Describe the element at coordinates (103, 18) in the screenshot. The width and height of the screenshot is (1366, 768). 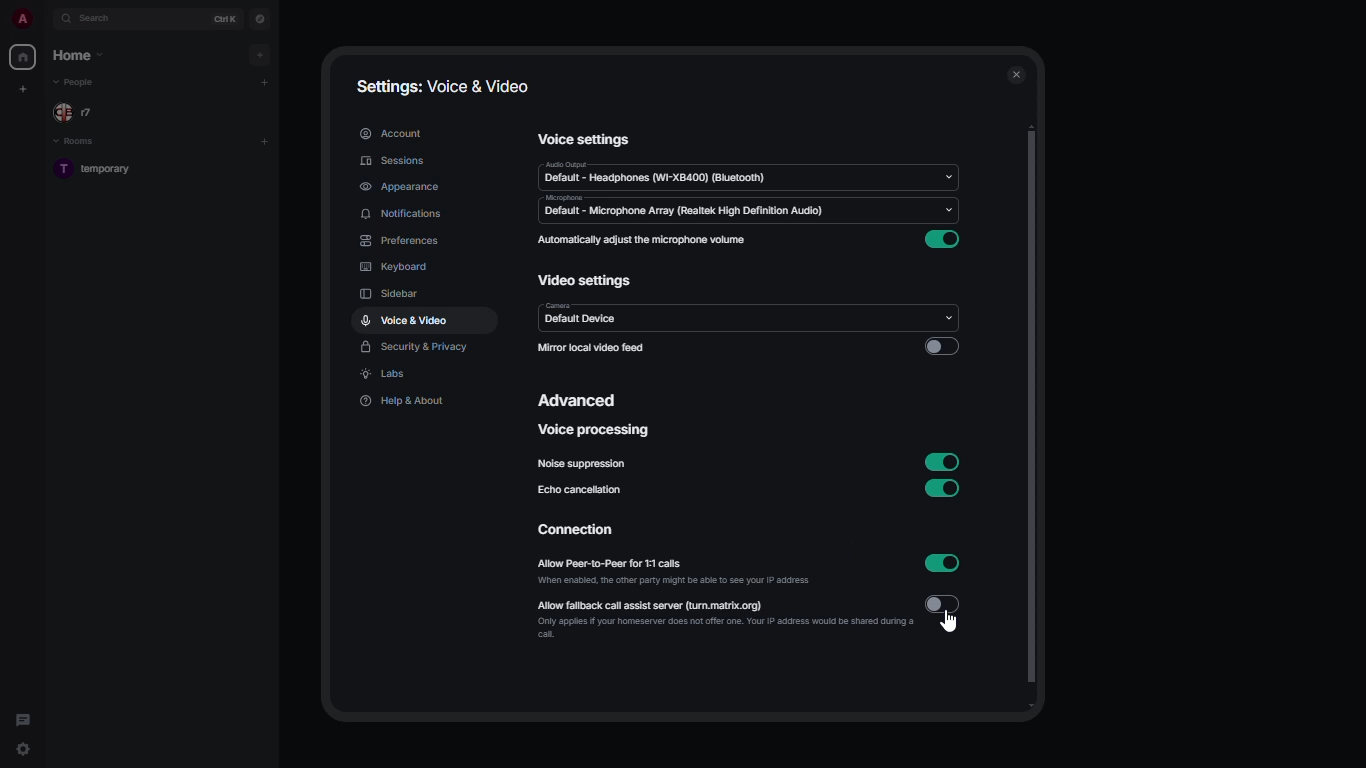
I see `search` at that location.